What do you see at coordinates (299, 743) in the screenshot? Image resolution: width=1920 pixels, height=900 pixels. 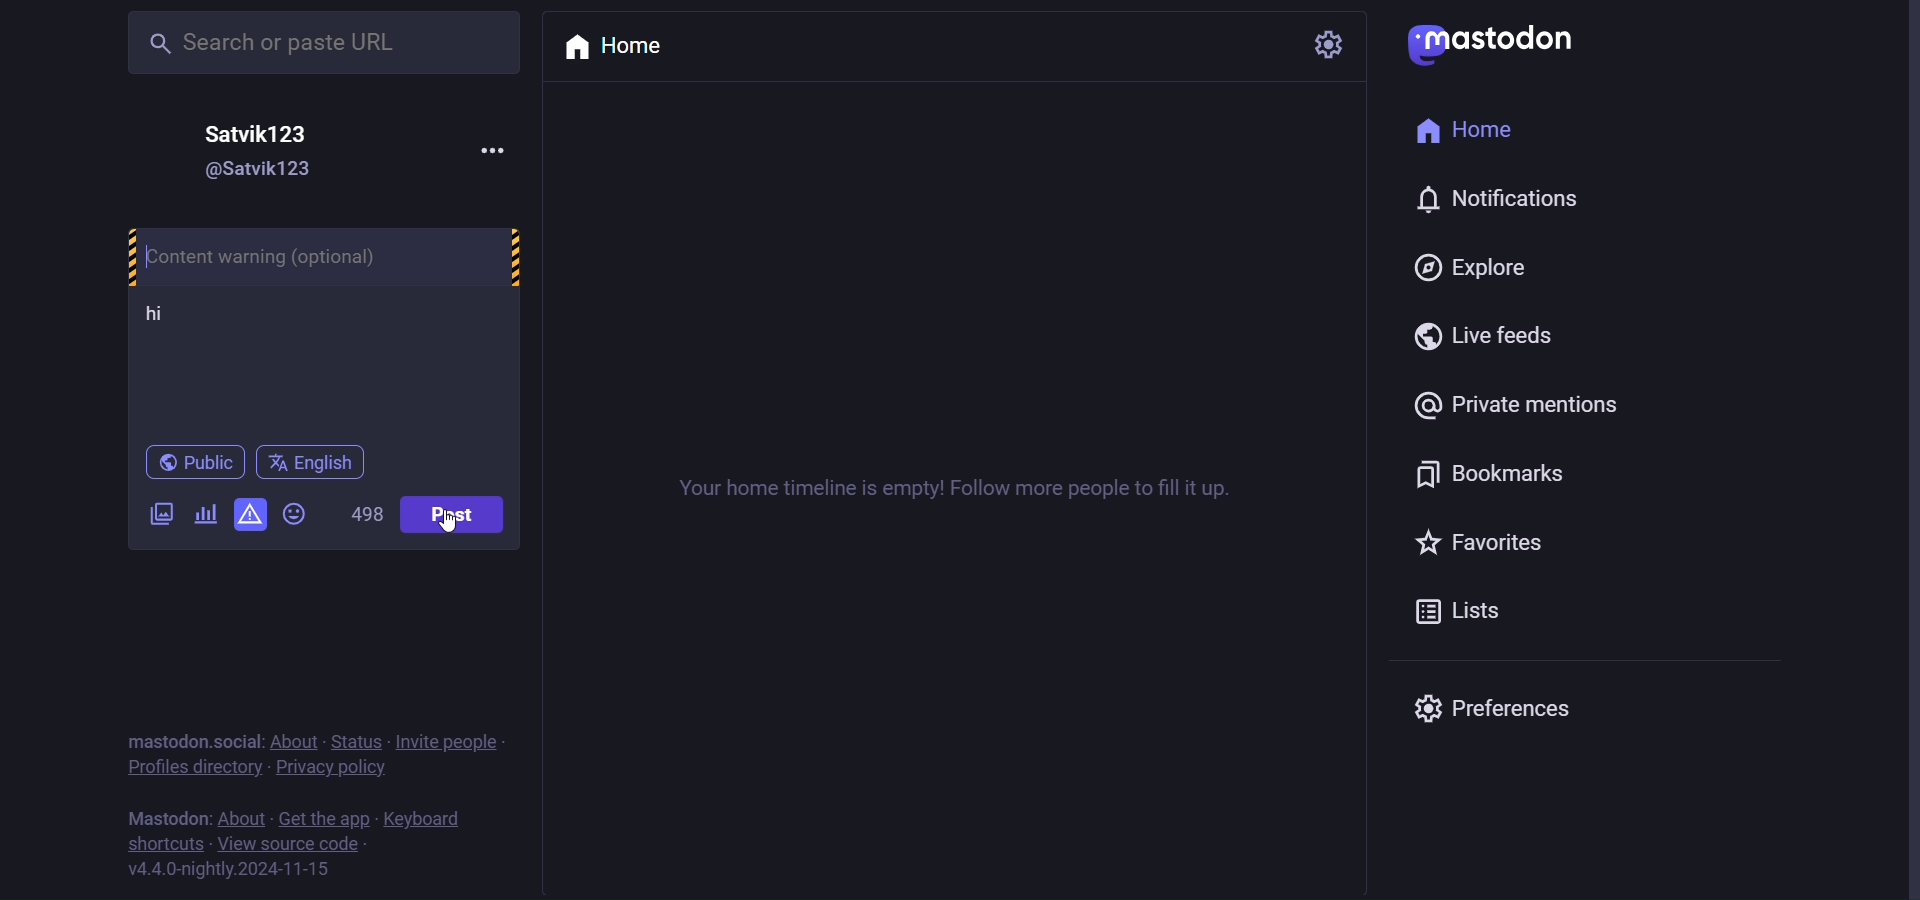 I see `about` at bounding box center [299, 743].